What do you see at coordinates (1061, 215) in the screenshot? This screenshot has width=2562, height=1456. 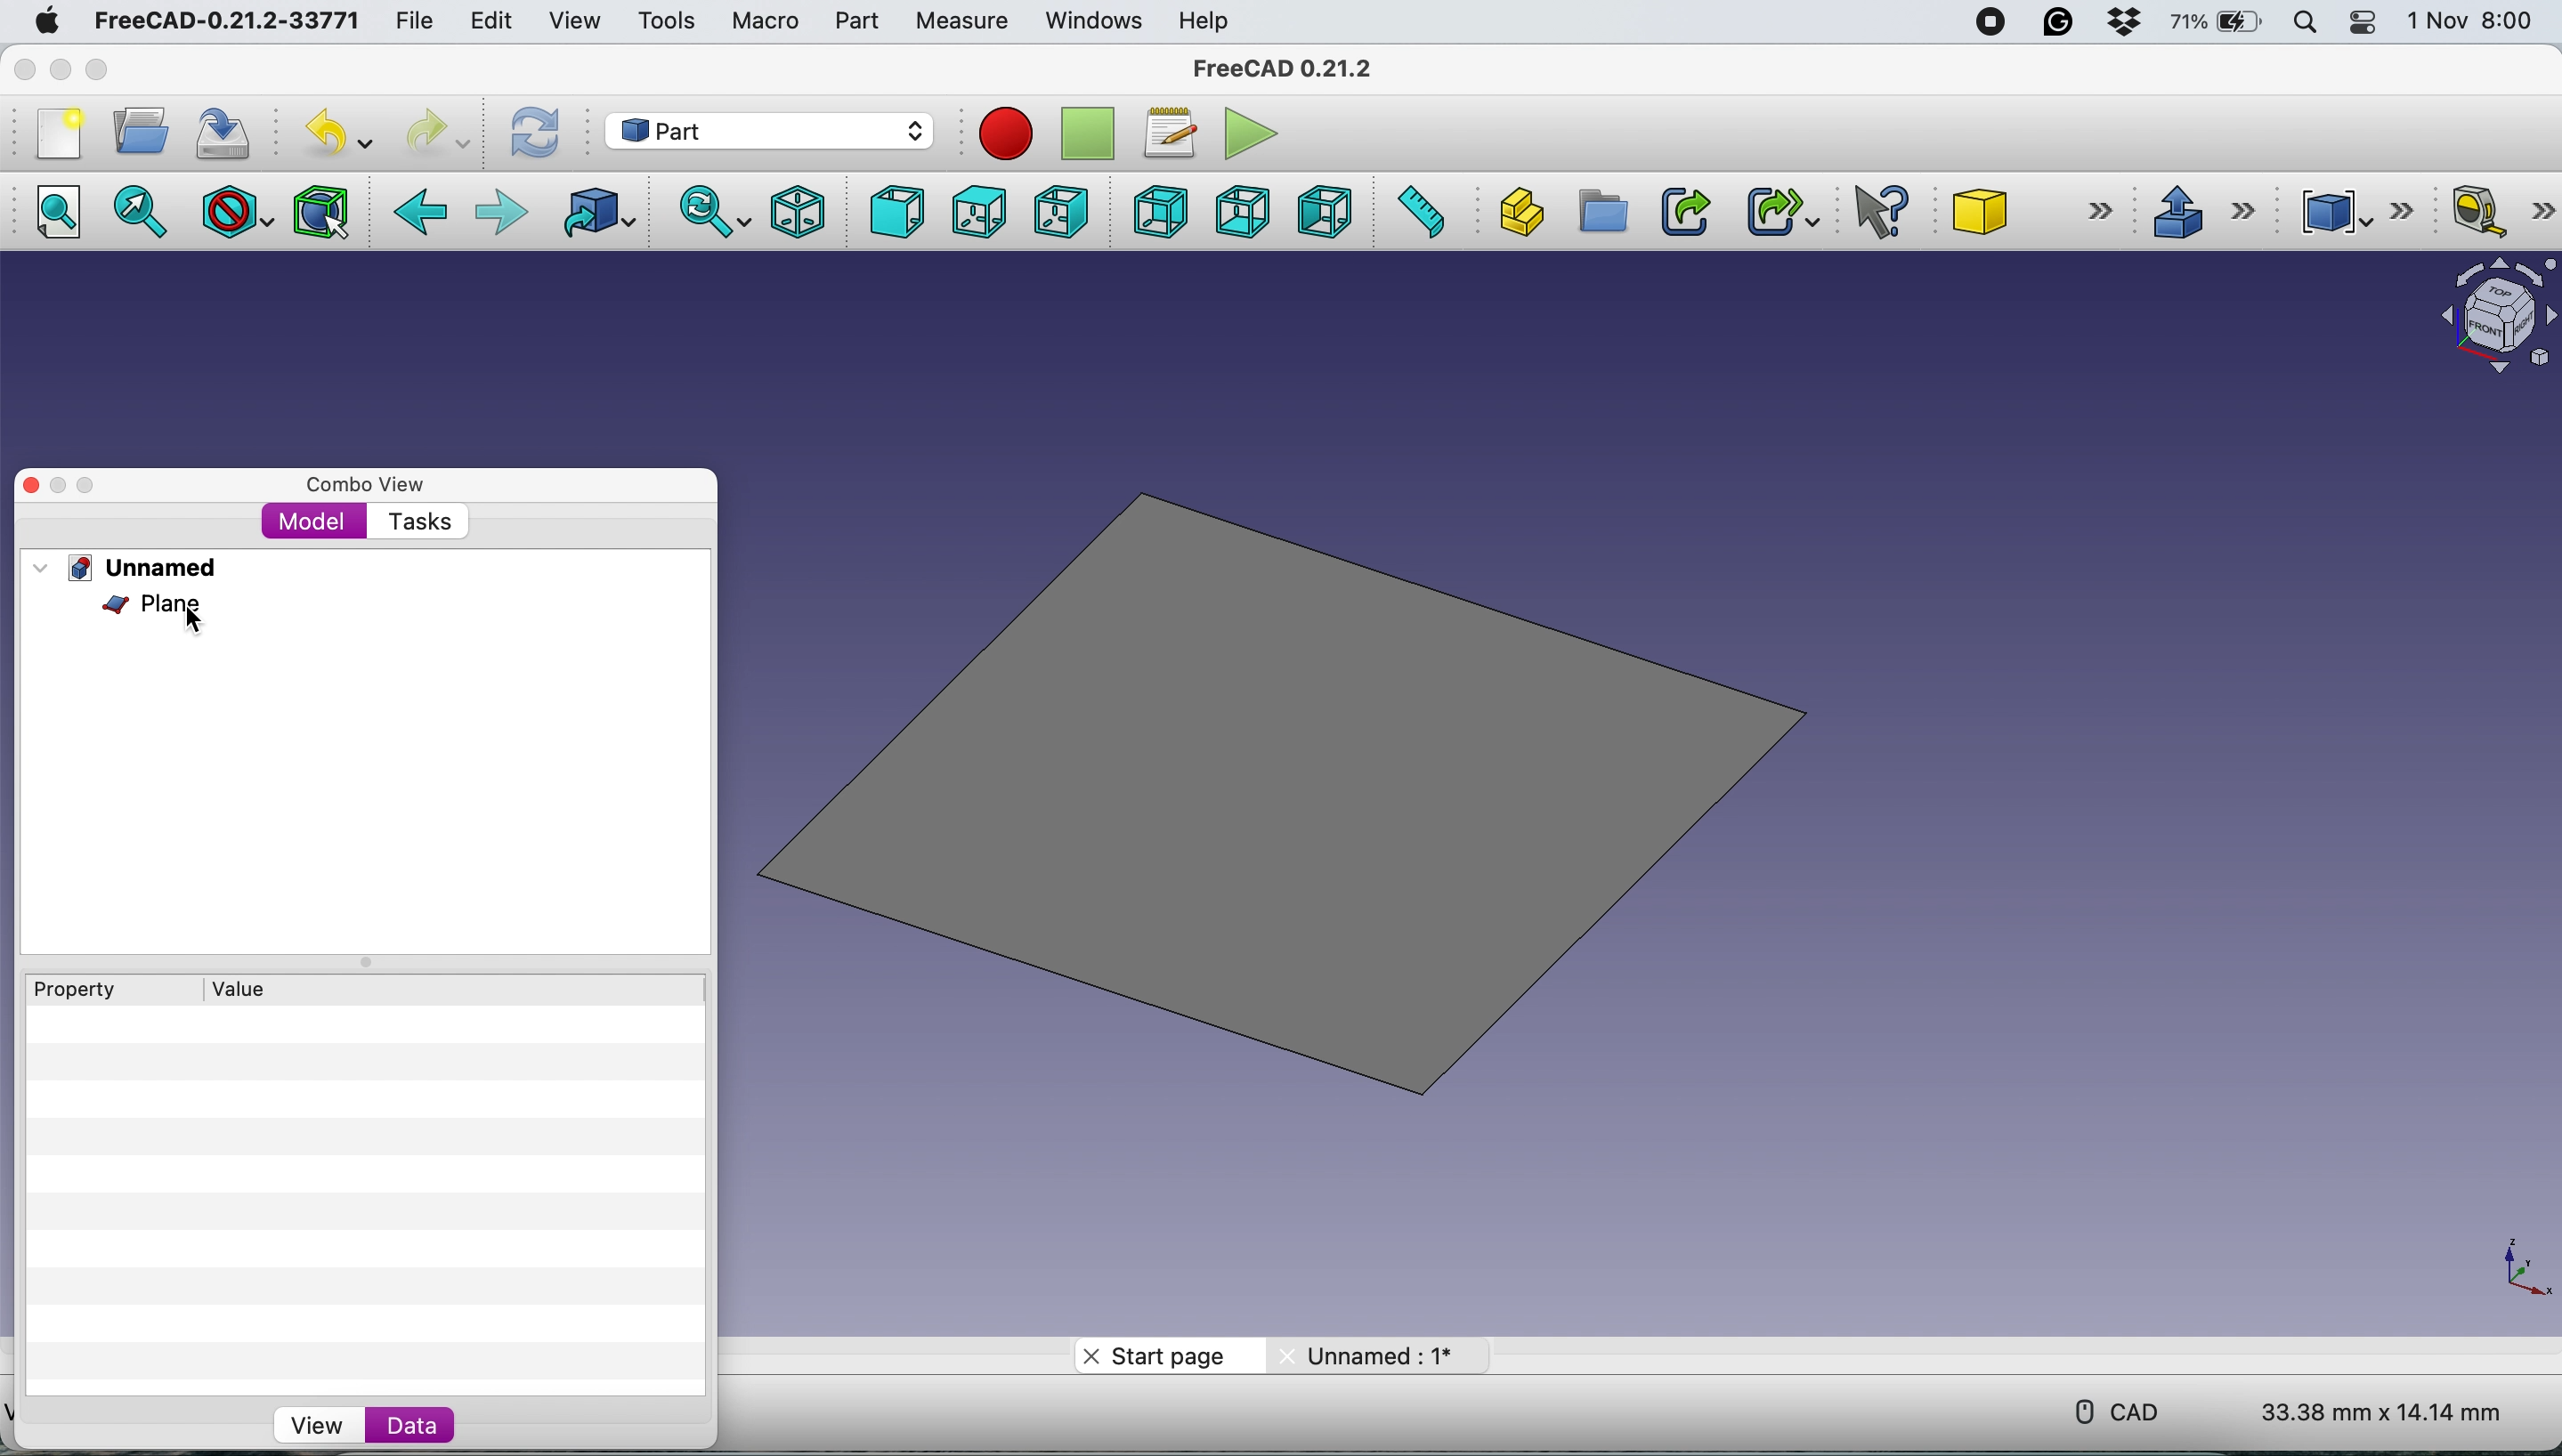 I see `right` at bounding box center [1061, 215].